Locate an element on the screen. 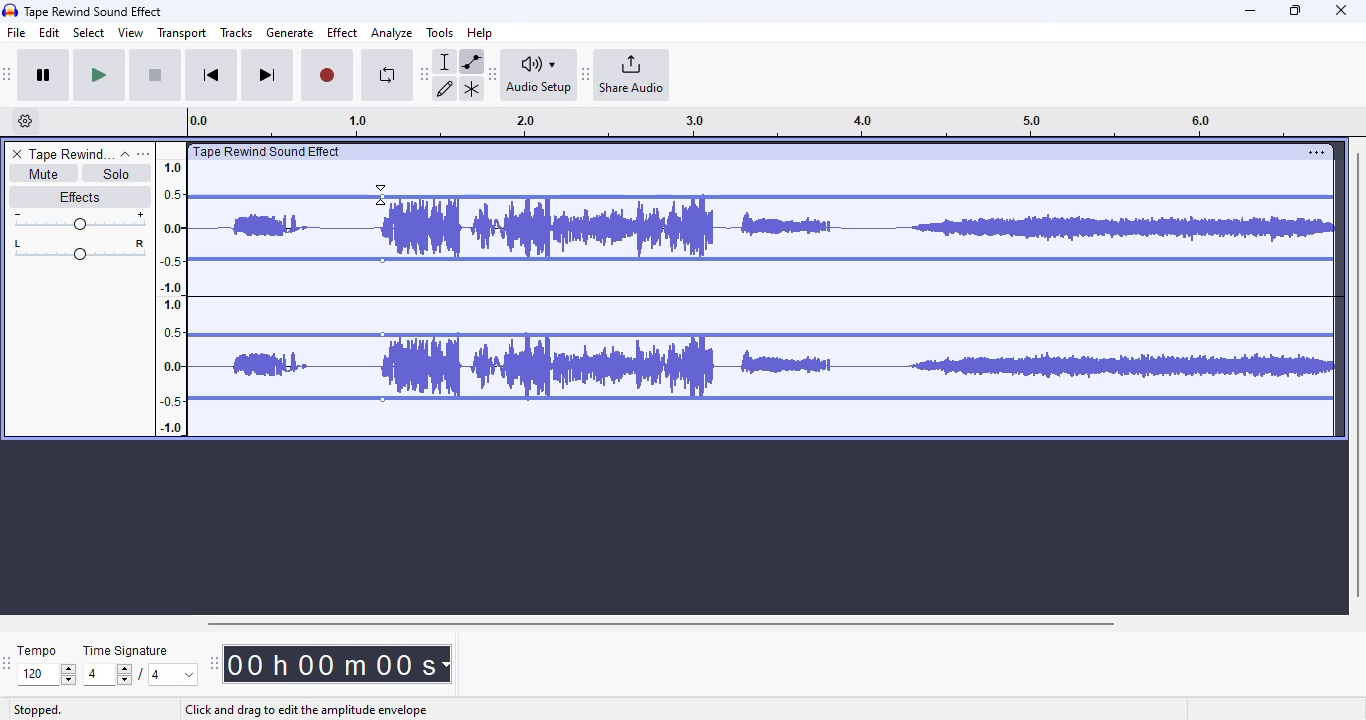  tools is located at coordinates (440, 32).